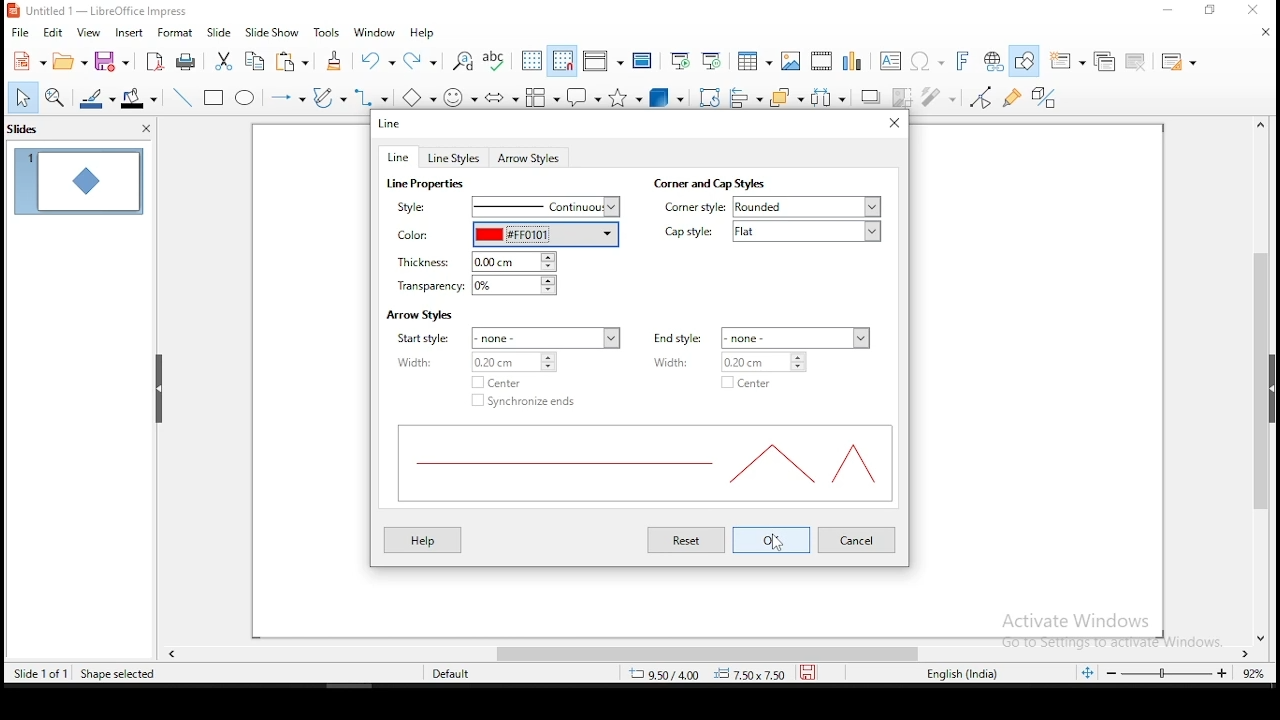 This screenshot has width=1280, height=720. What do you see at coordinates (548, 338) in the screenshot?
I see `none` at bounding box center [548, 338].